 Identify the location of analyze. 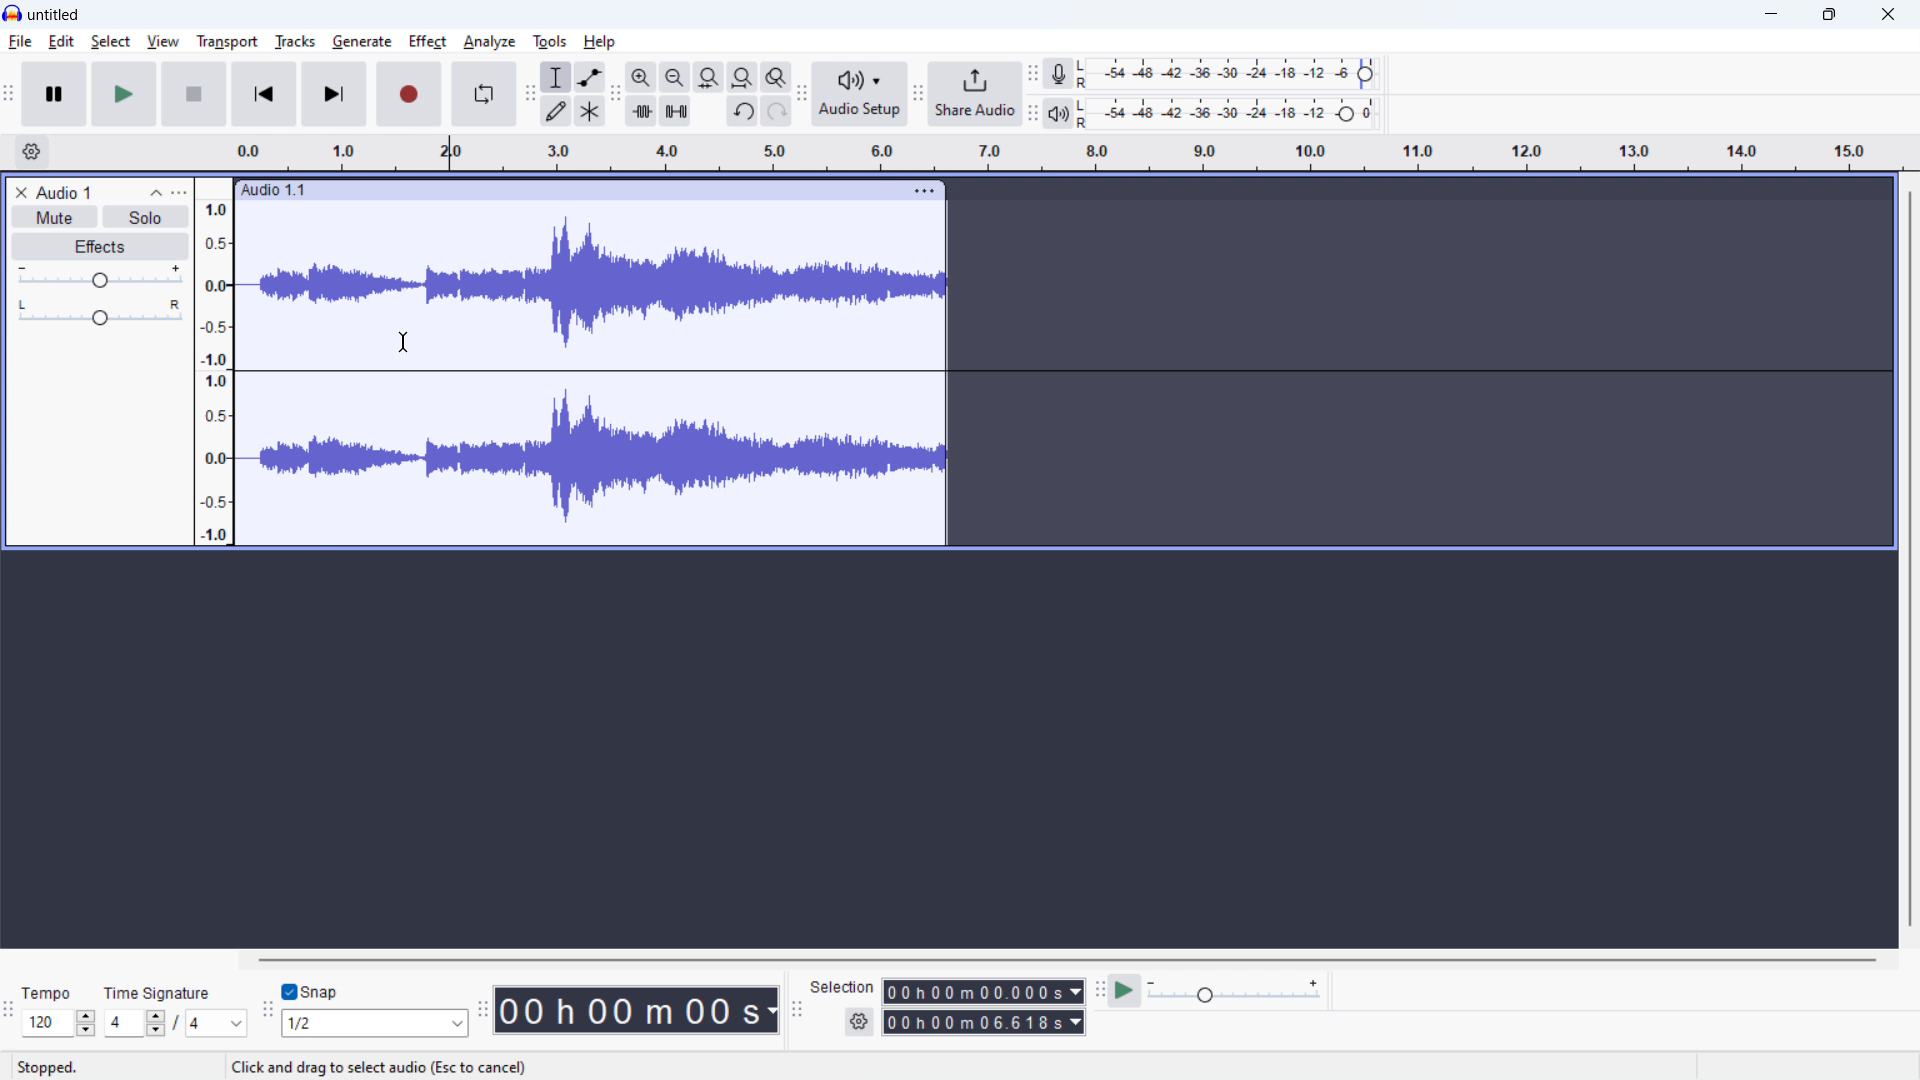
(489, 41).